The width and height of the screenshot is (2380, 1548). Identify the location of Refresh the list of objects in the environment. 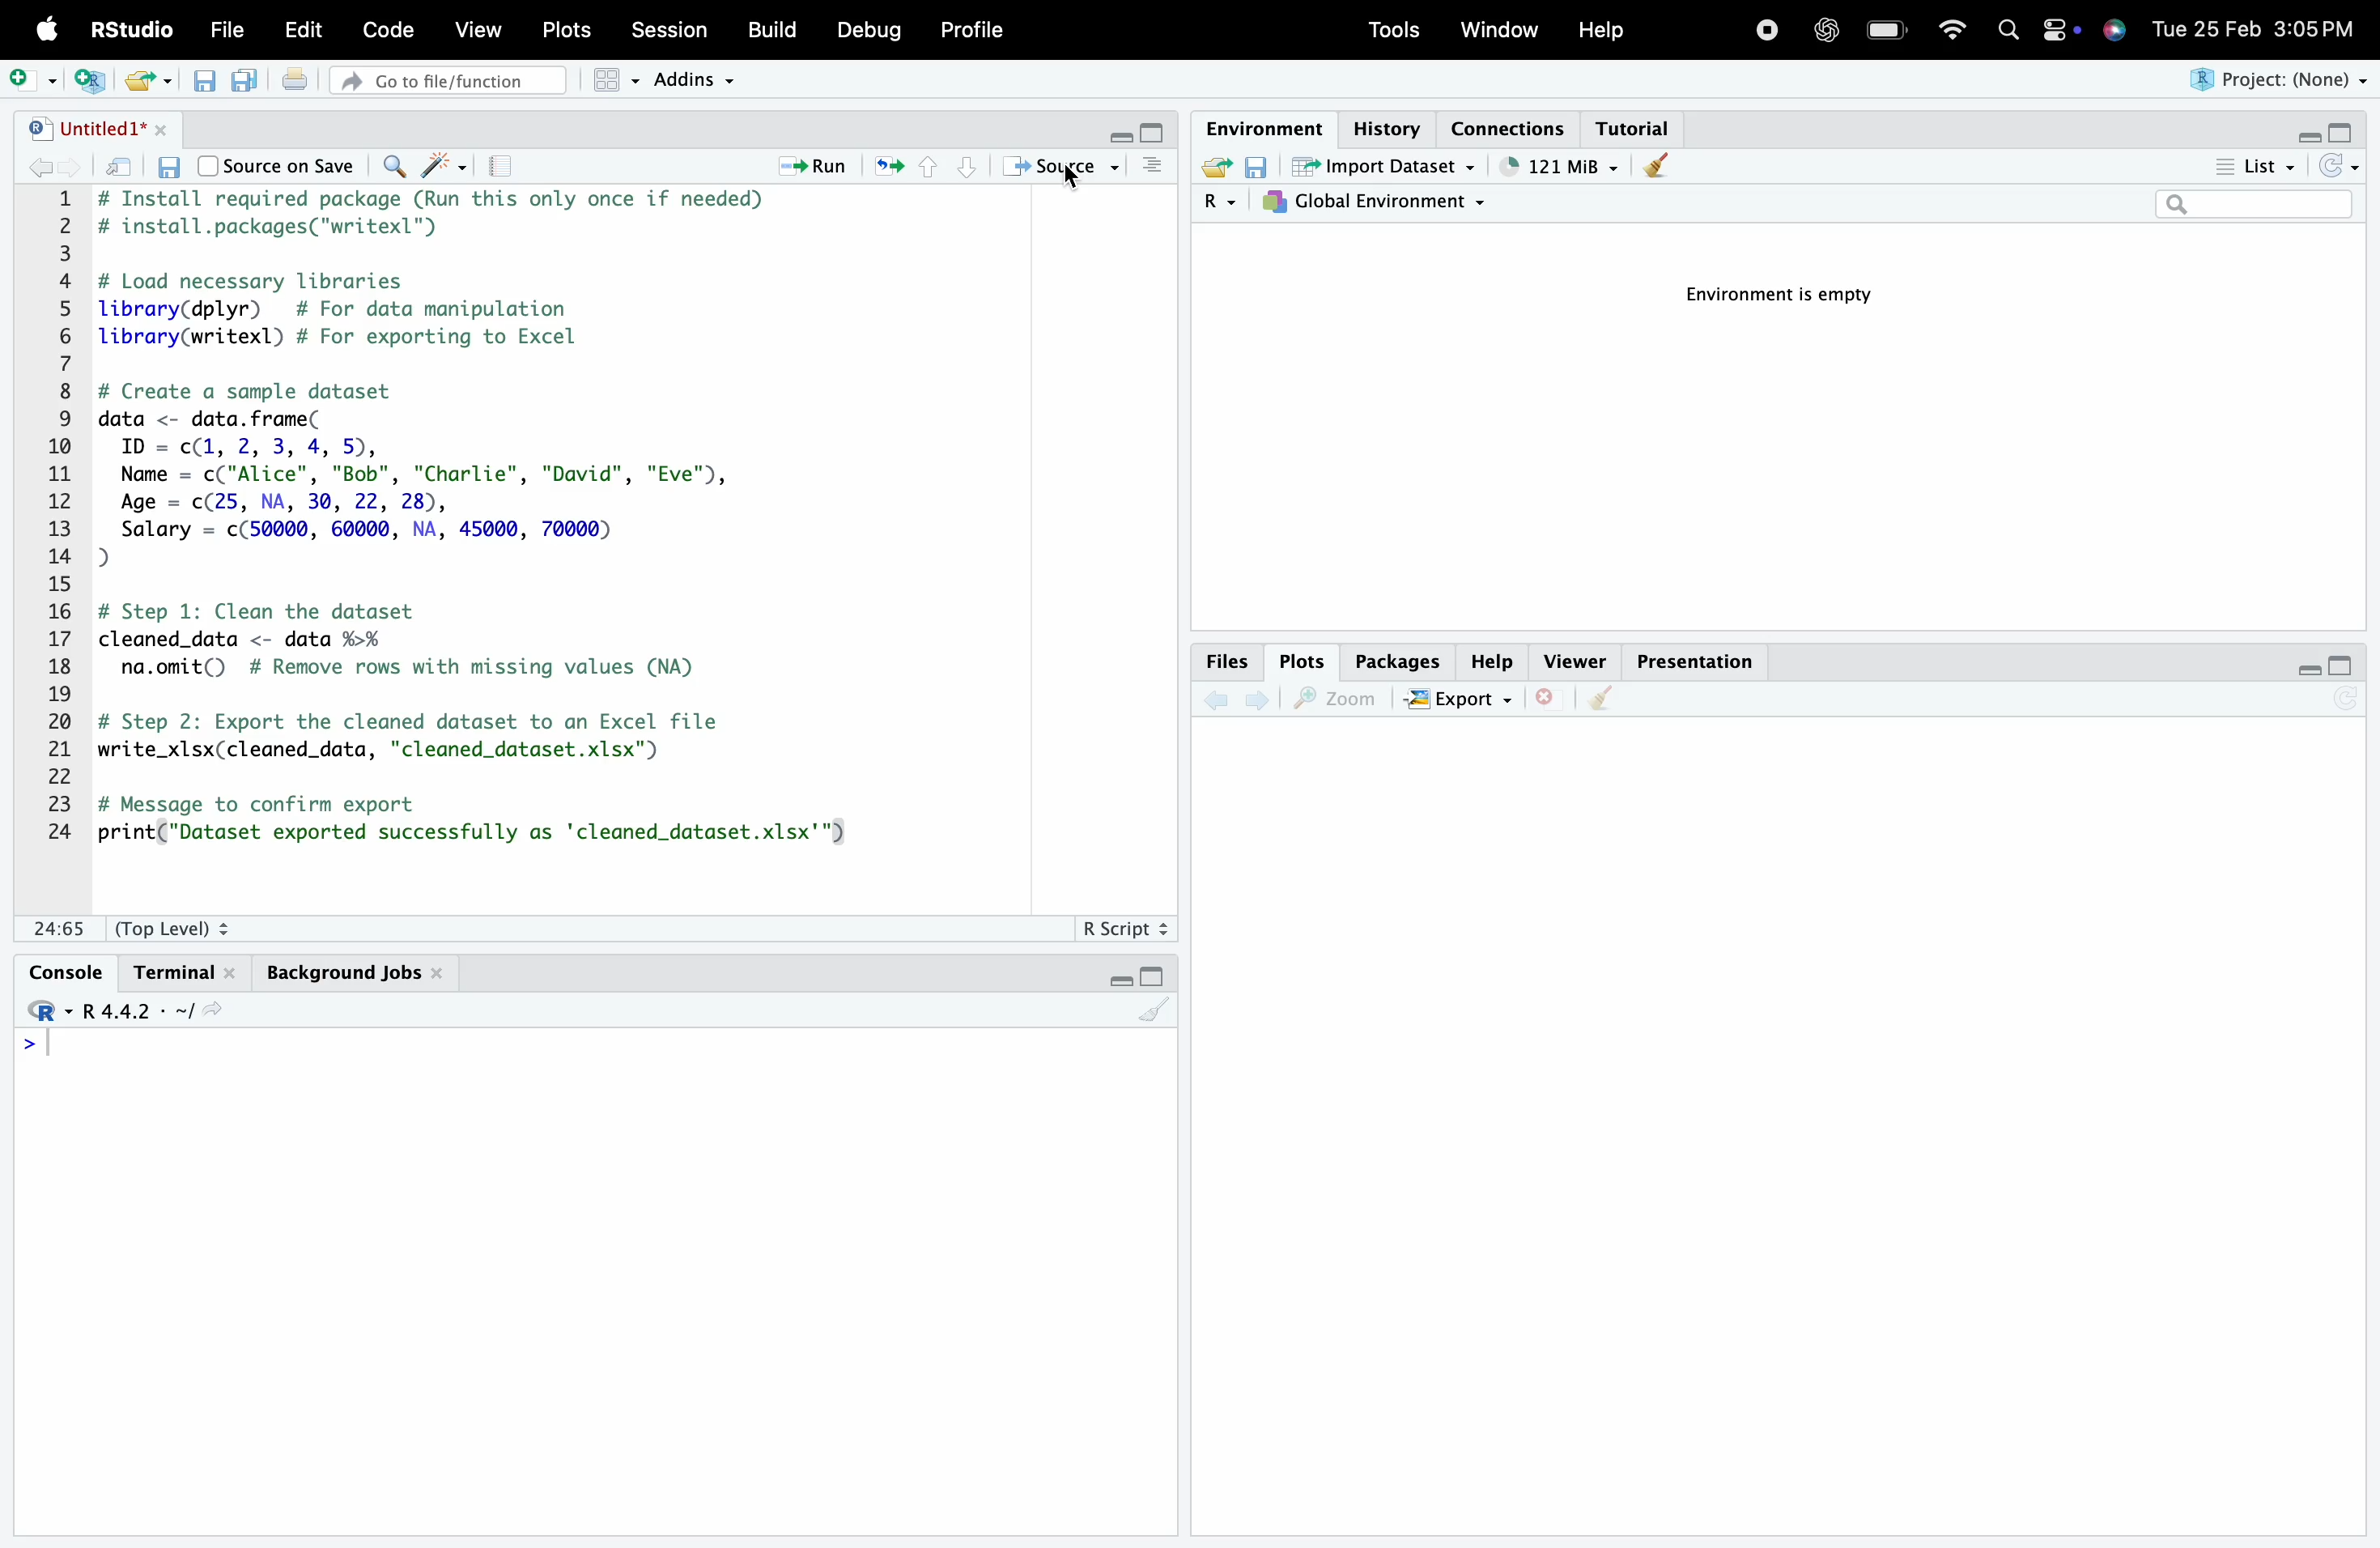
(2338, 168).